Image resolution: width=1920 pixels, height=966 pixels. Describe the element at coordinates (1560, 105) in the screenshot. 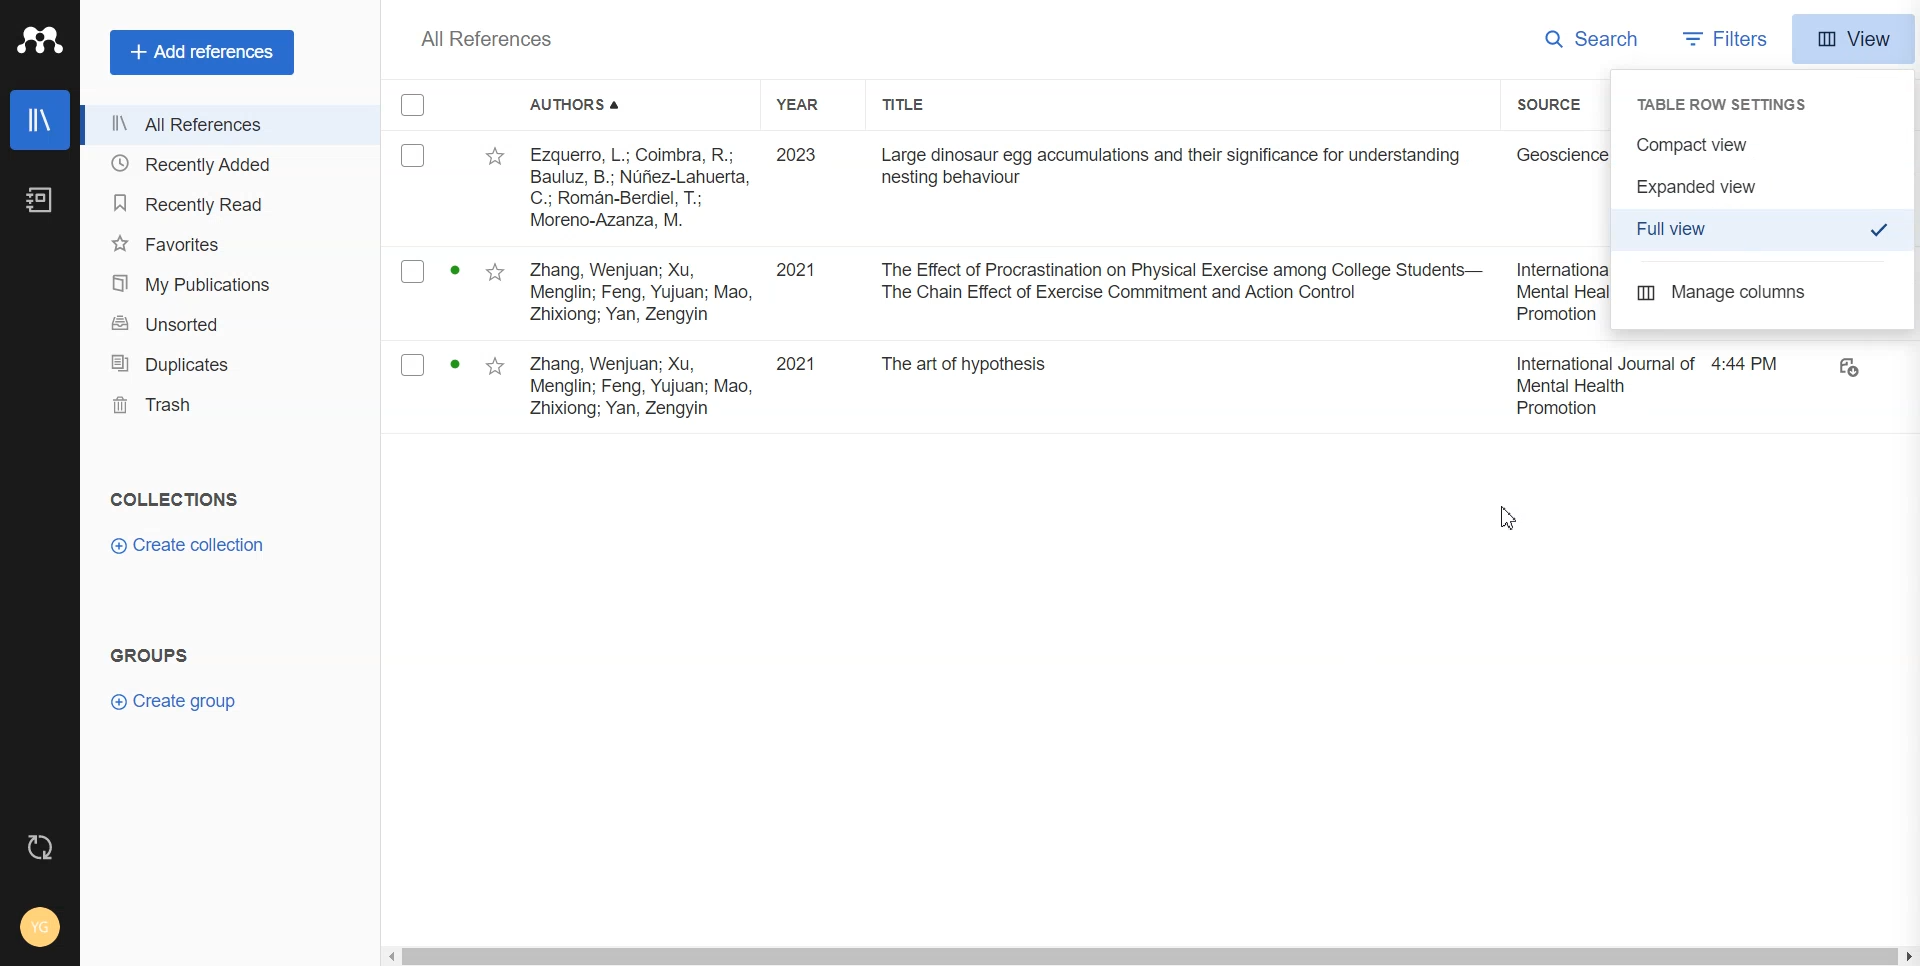

I see `Source` at that location.